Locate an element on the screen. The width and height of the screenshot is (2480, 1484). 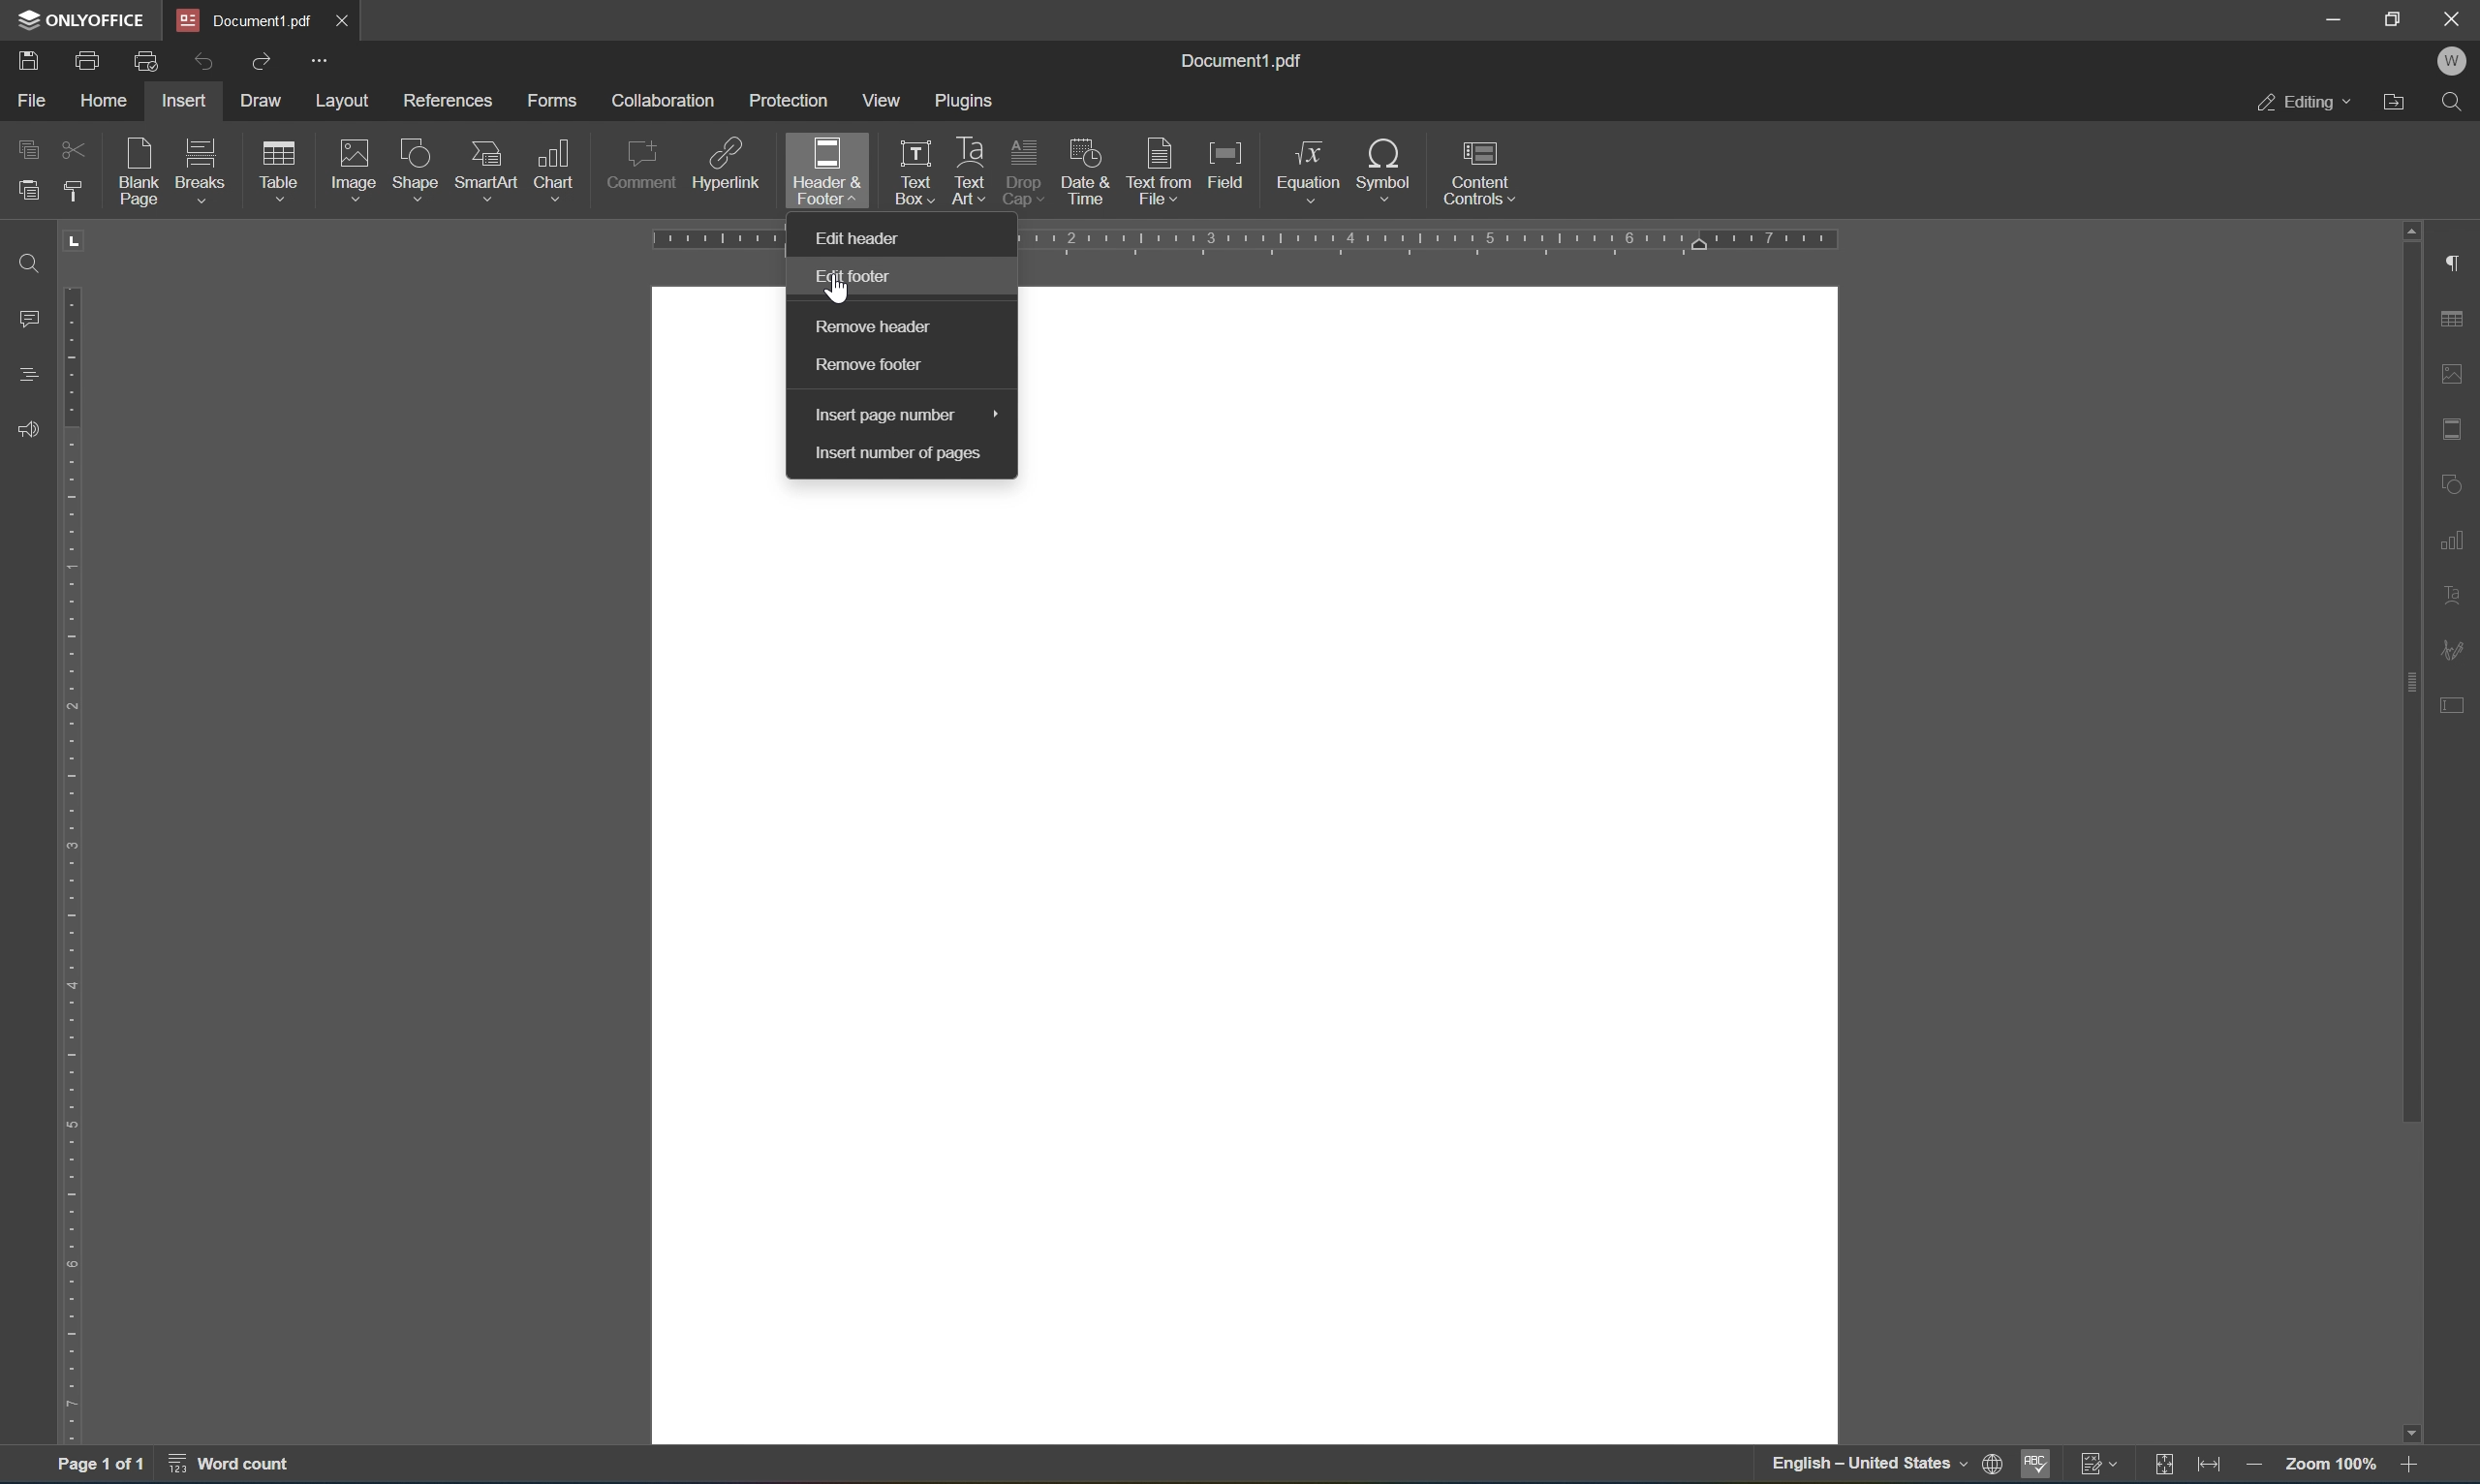
zoom in is located at coordinates (2414, 1466).